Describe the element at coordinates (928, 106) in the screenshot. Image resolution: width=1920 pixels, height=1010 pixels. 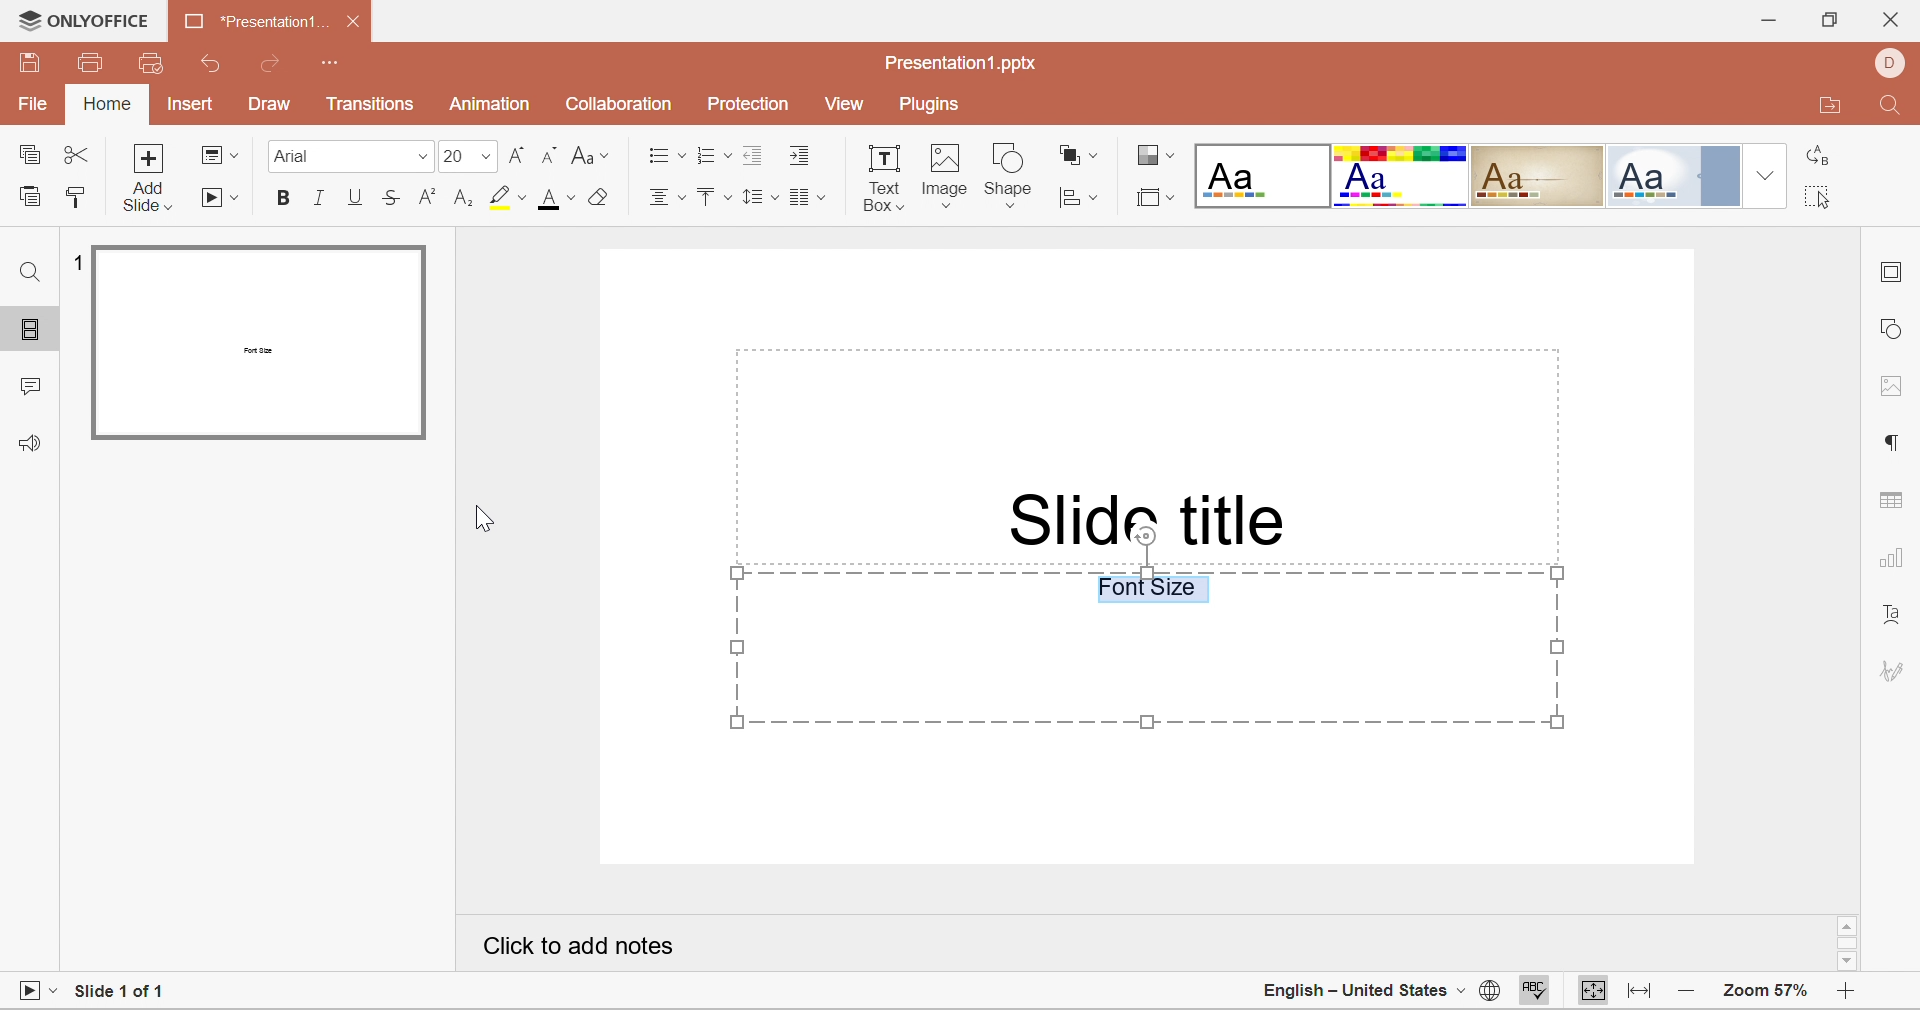
I see `Plugins` at that location.